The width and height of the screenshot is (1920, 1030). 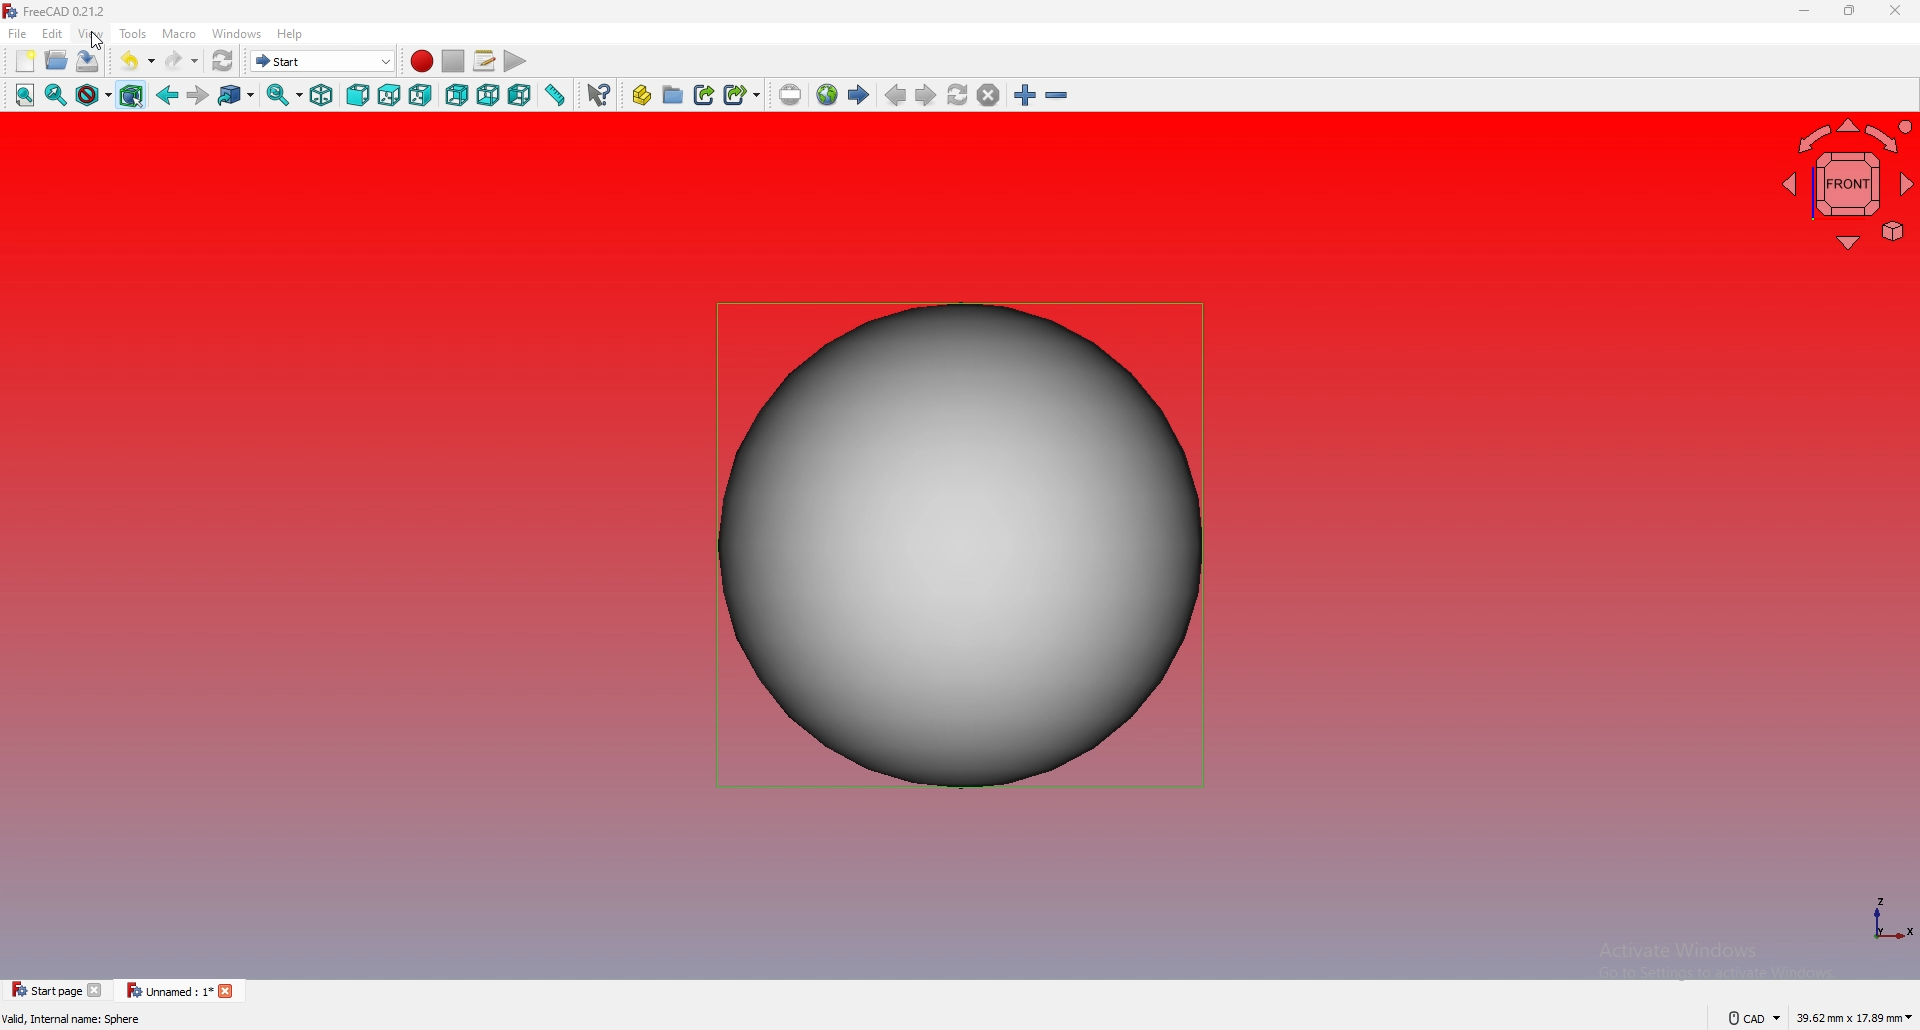 I want to click on draw style, so click(x=94, y=96).